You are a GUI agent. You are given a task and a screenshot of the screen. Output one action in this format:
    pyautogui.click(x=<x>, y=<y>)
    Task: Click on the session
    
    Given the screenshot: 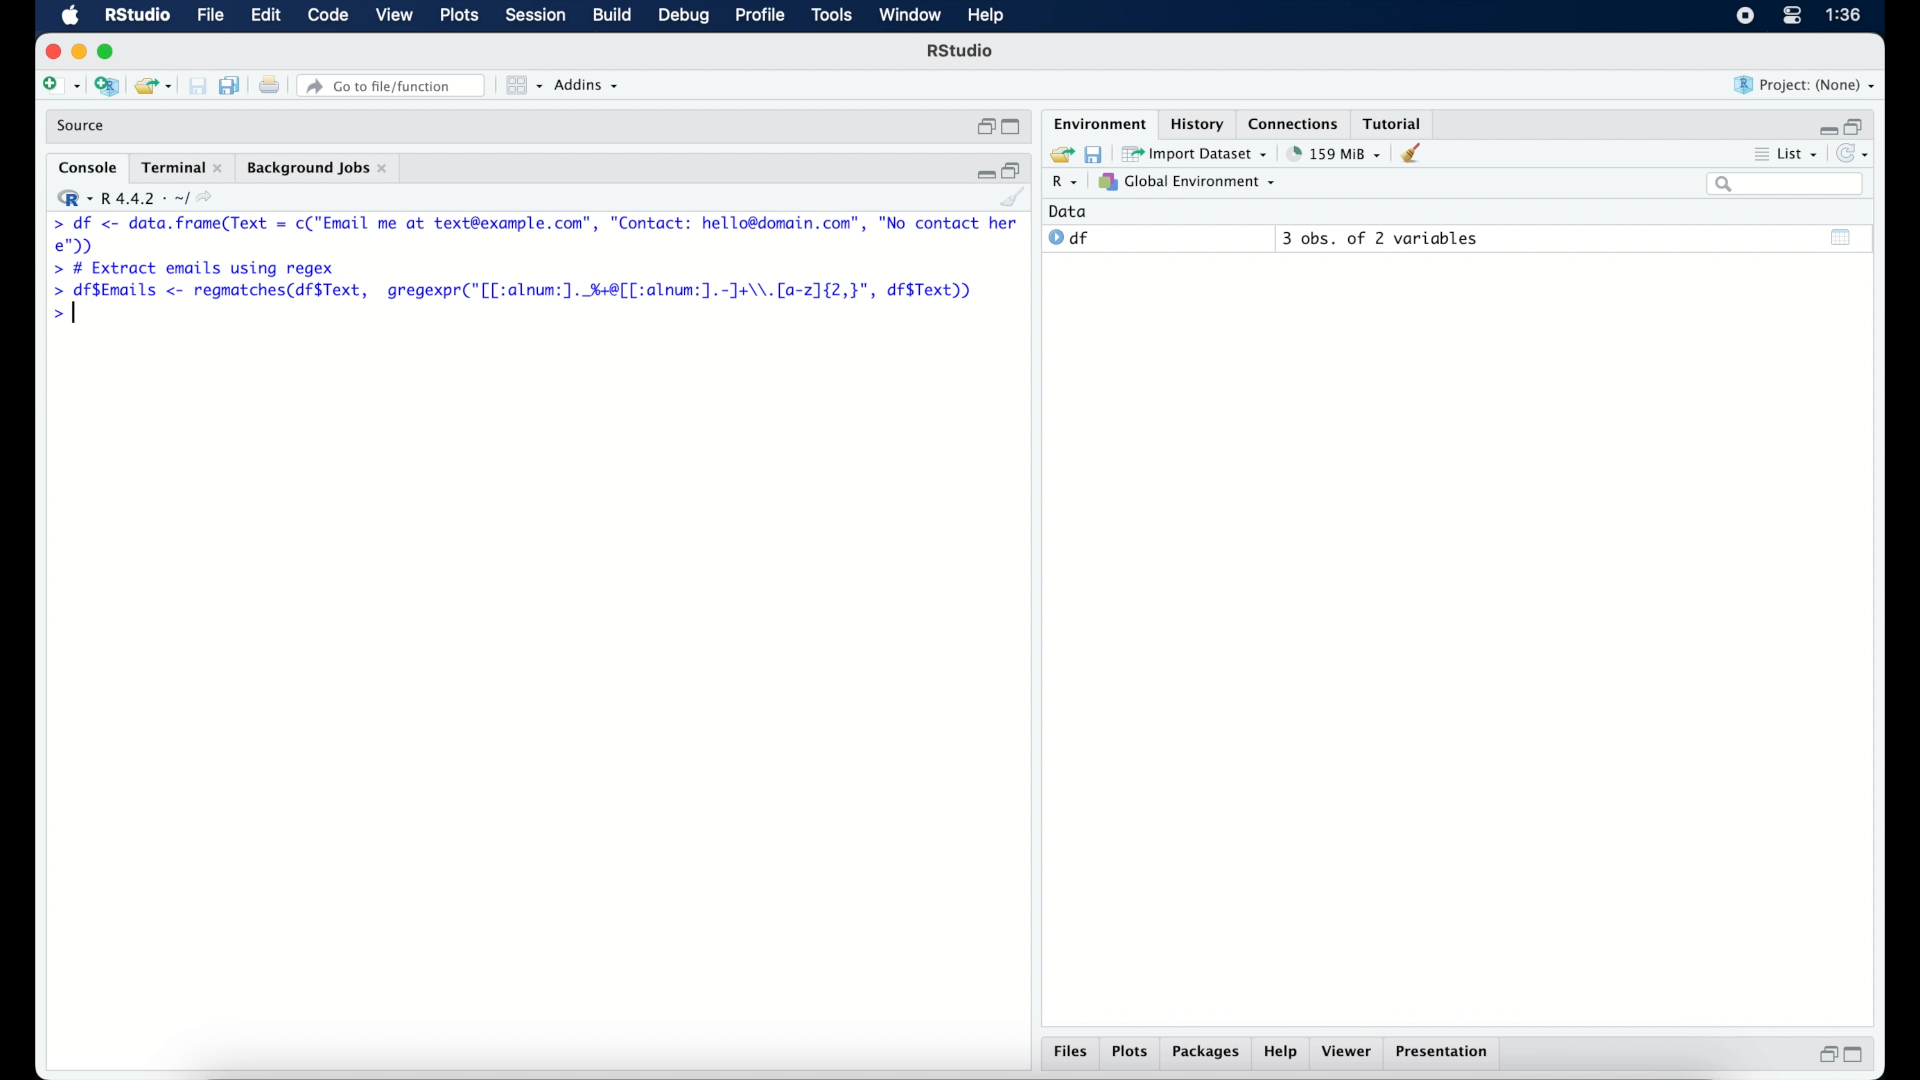 What is the action you would take?
    pyautogui.click(x=535, y=16)
    